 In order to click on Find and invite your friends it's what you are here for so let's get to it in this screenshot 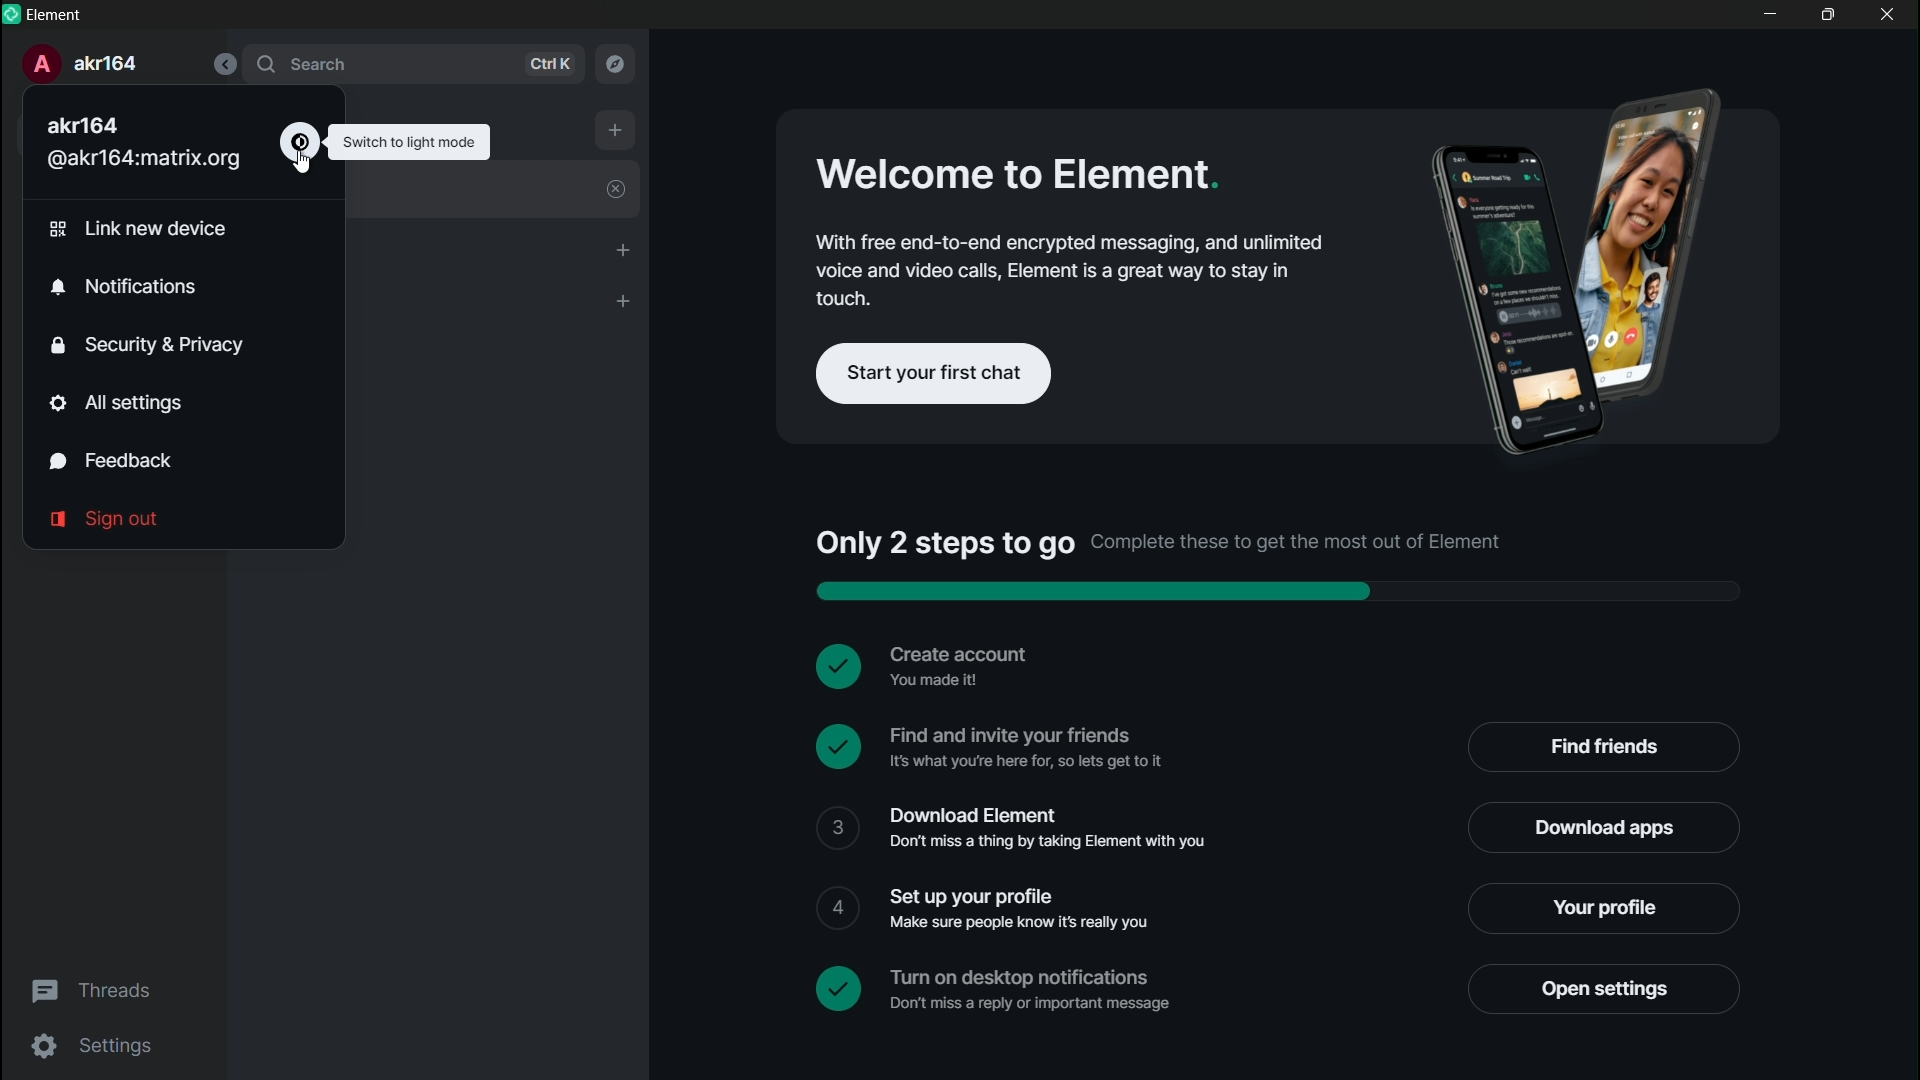, I will do `click(1024, 748)`.